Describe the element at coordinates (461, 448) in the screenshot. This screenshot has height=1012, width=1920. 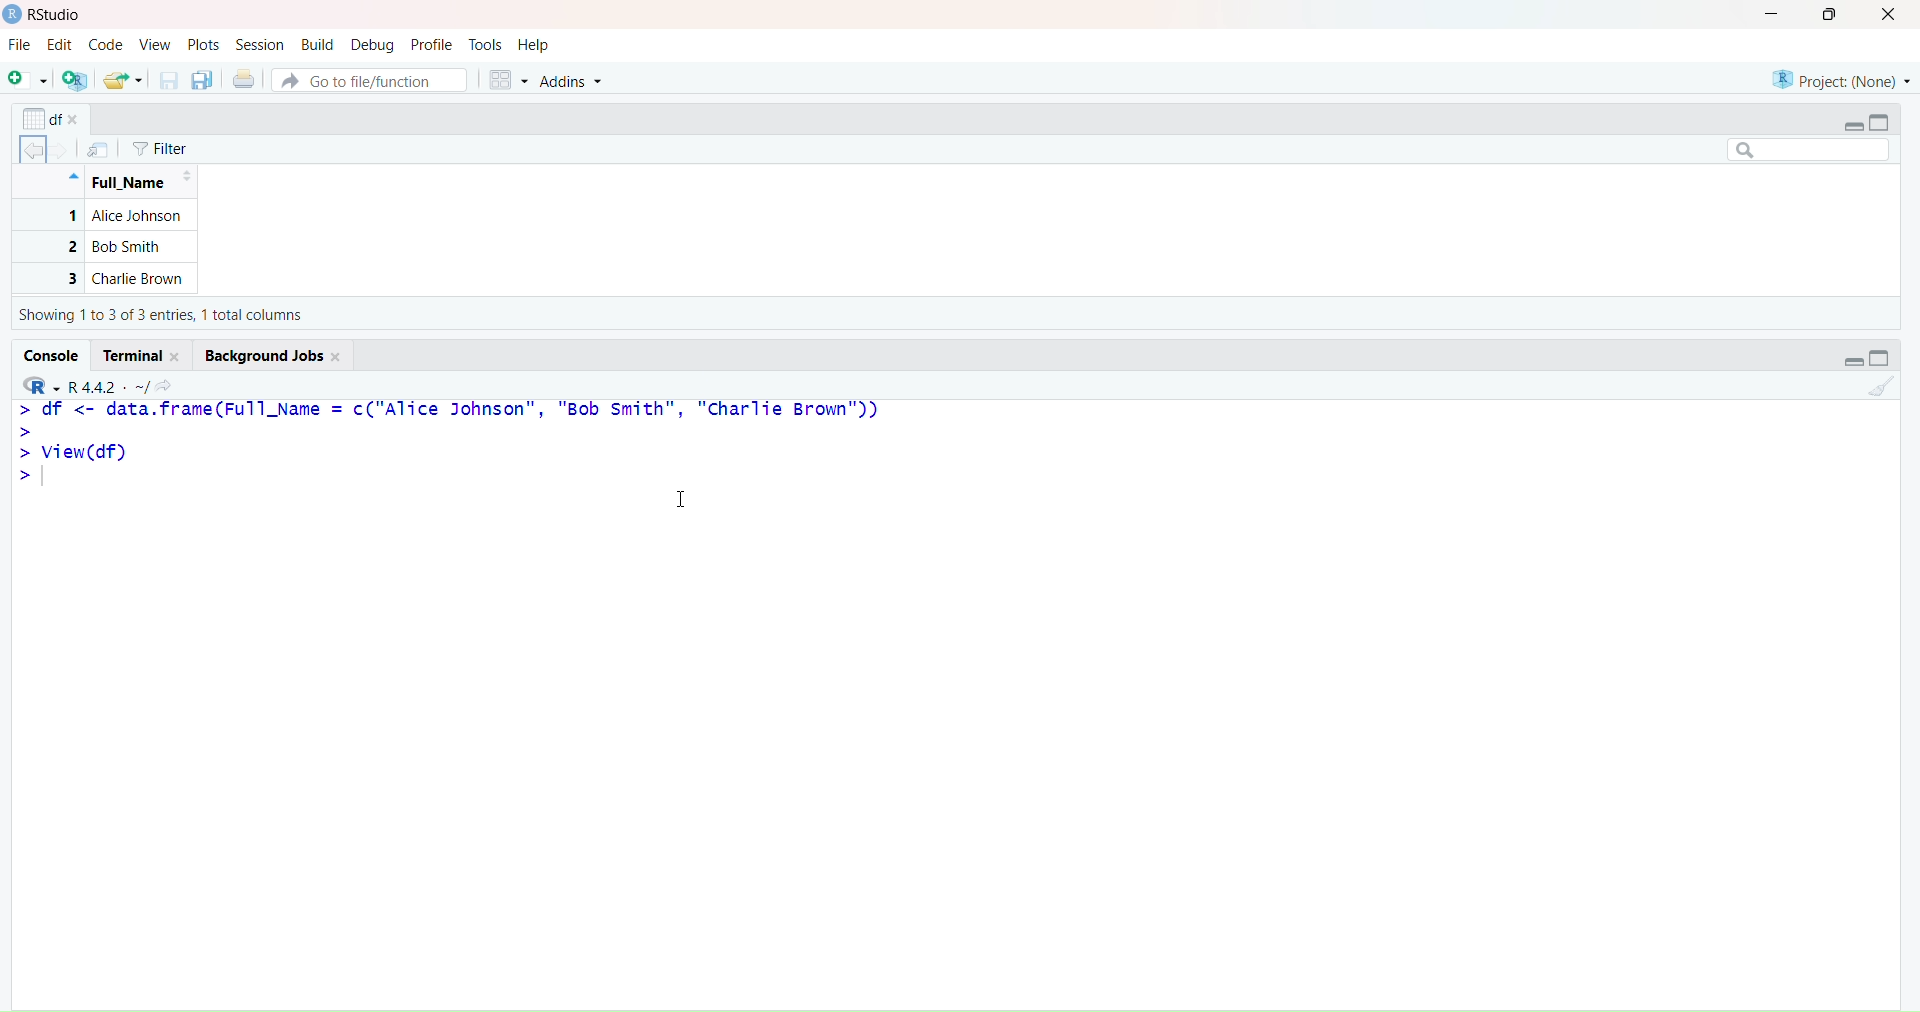
I see `2 dF <= data.frameiruli_Name = C( Alice Jonson , BOL Smith, Charlie sirown J)
>

> View(df)

>|` at that location.